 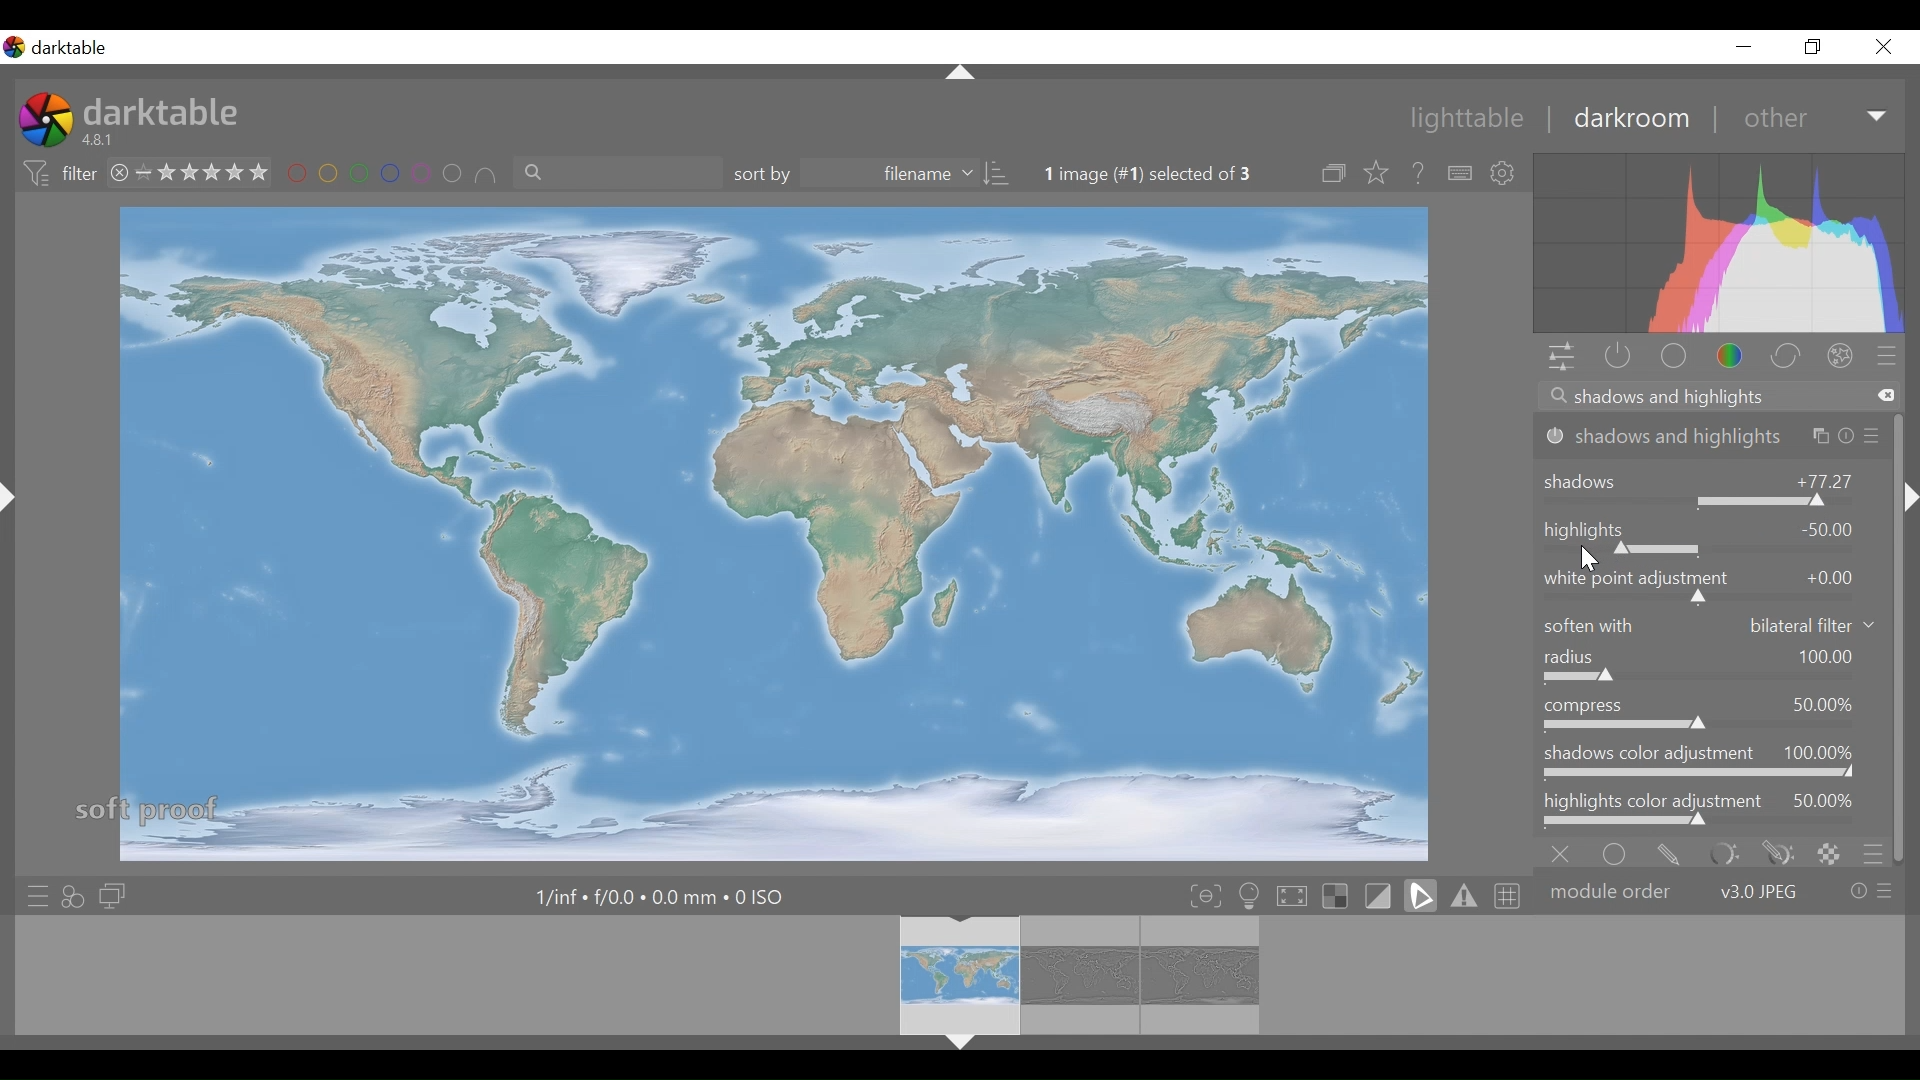 What do you see at coordinates (662, 896) in the screenshot?
I see `Maximum Exposure` at bounding box center [662, 896].